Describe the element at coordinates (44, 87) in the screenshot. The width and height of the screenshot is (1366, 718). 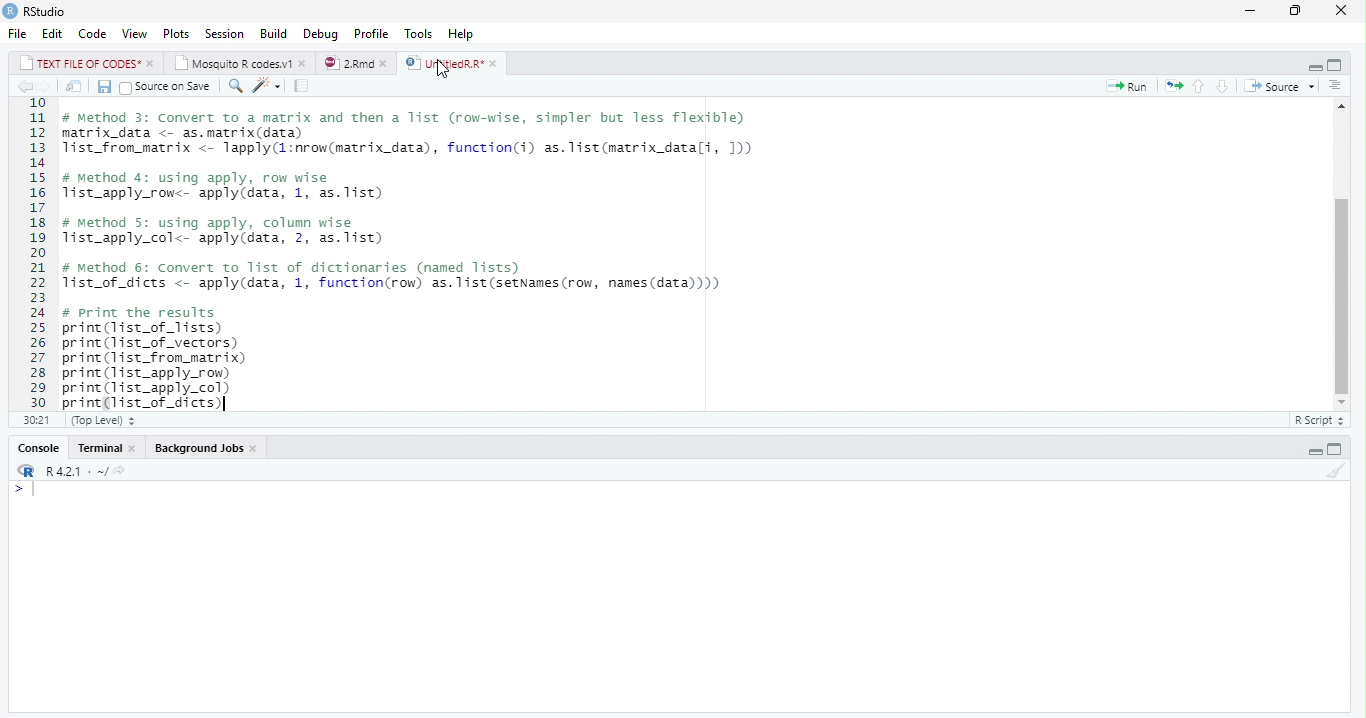
I see `Go to next location` at that location.